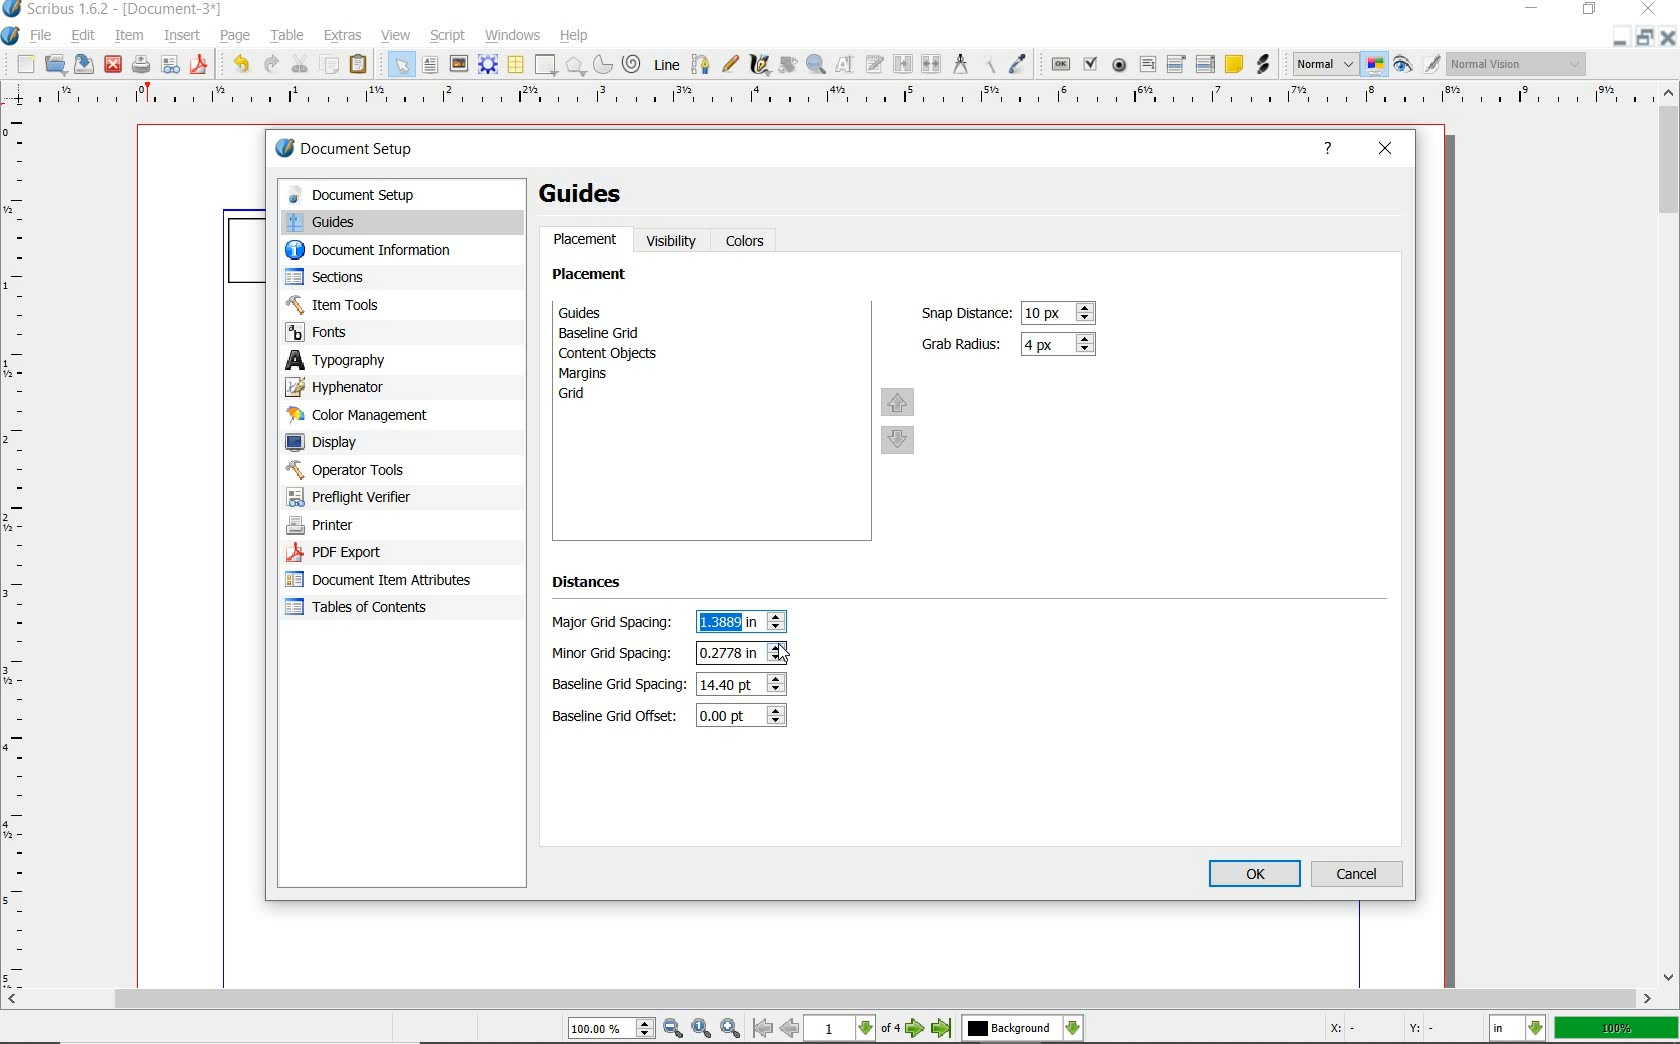 This screenshot has width=1680, height=1044. Describe the element at coordinates (389, 252) in the screenshot. I see `document information` at that location.